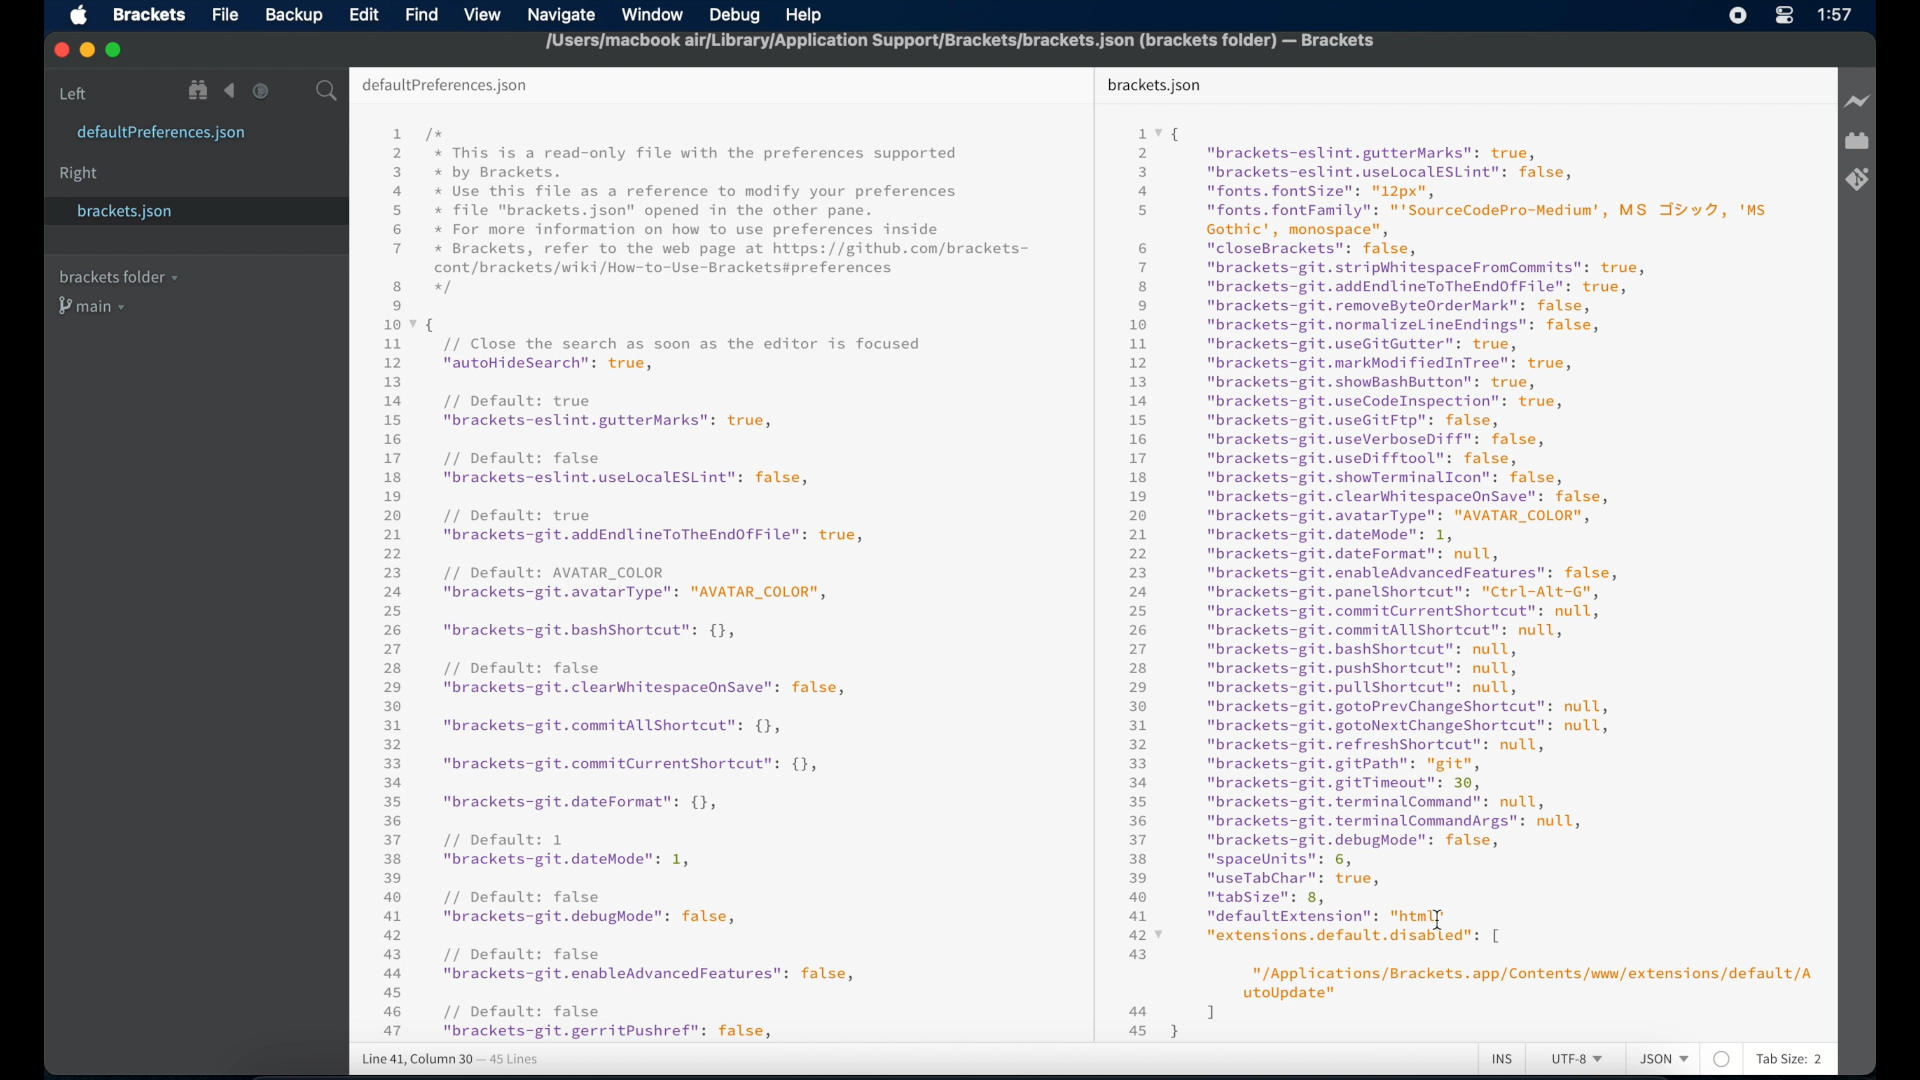 Image resolution: width=1920 pixels, height=1080 pixels. What do you see at coordinates (294, 15) in the screenshot?
I see `backup` at bounding box center [294, 15].